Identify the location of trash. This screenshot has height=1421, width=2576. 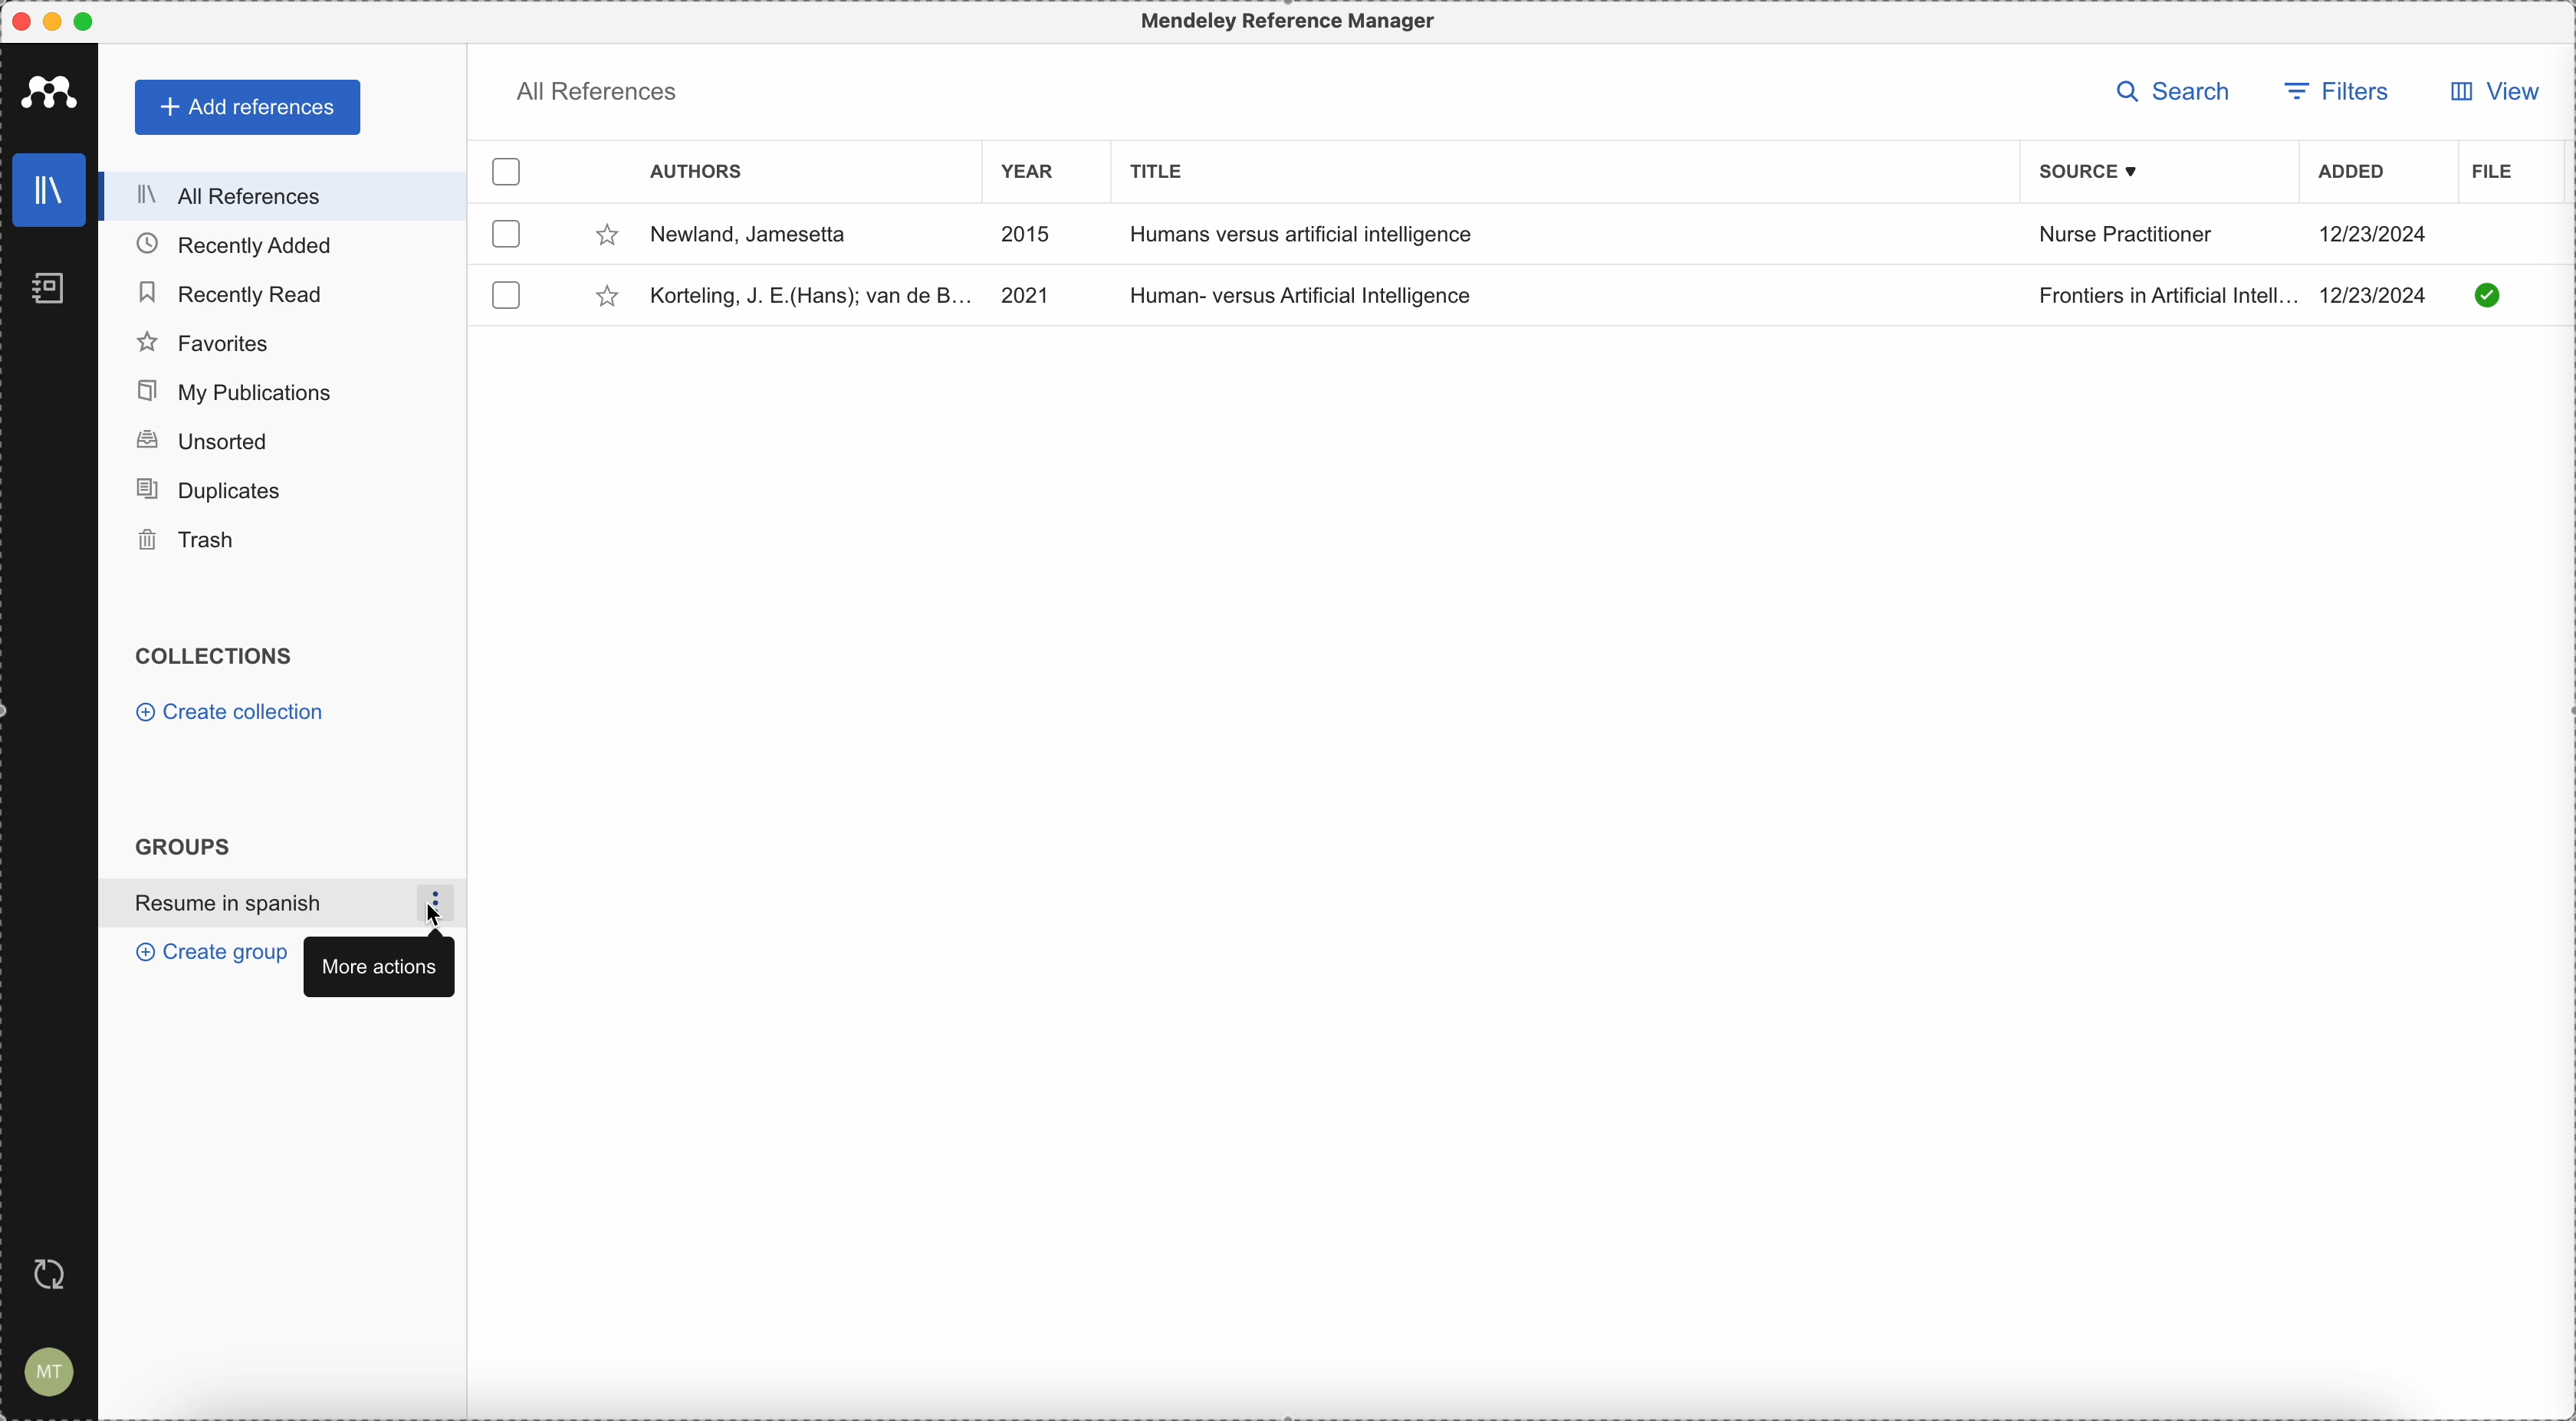
(192, 542).